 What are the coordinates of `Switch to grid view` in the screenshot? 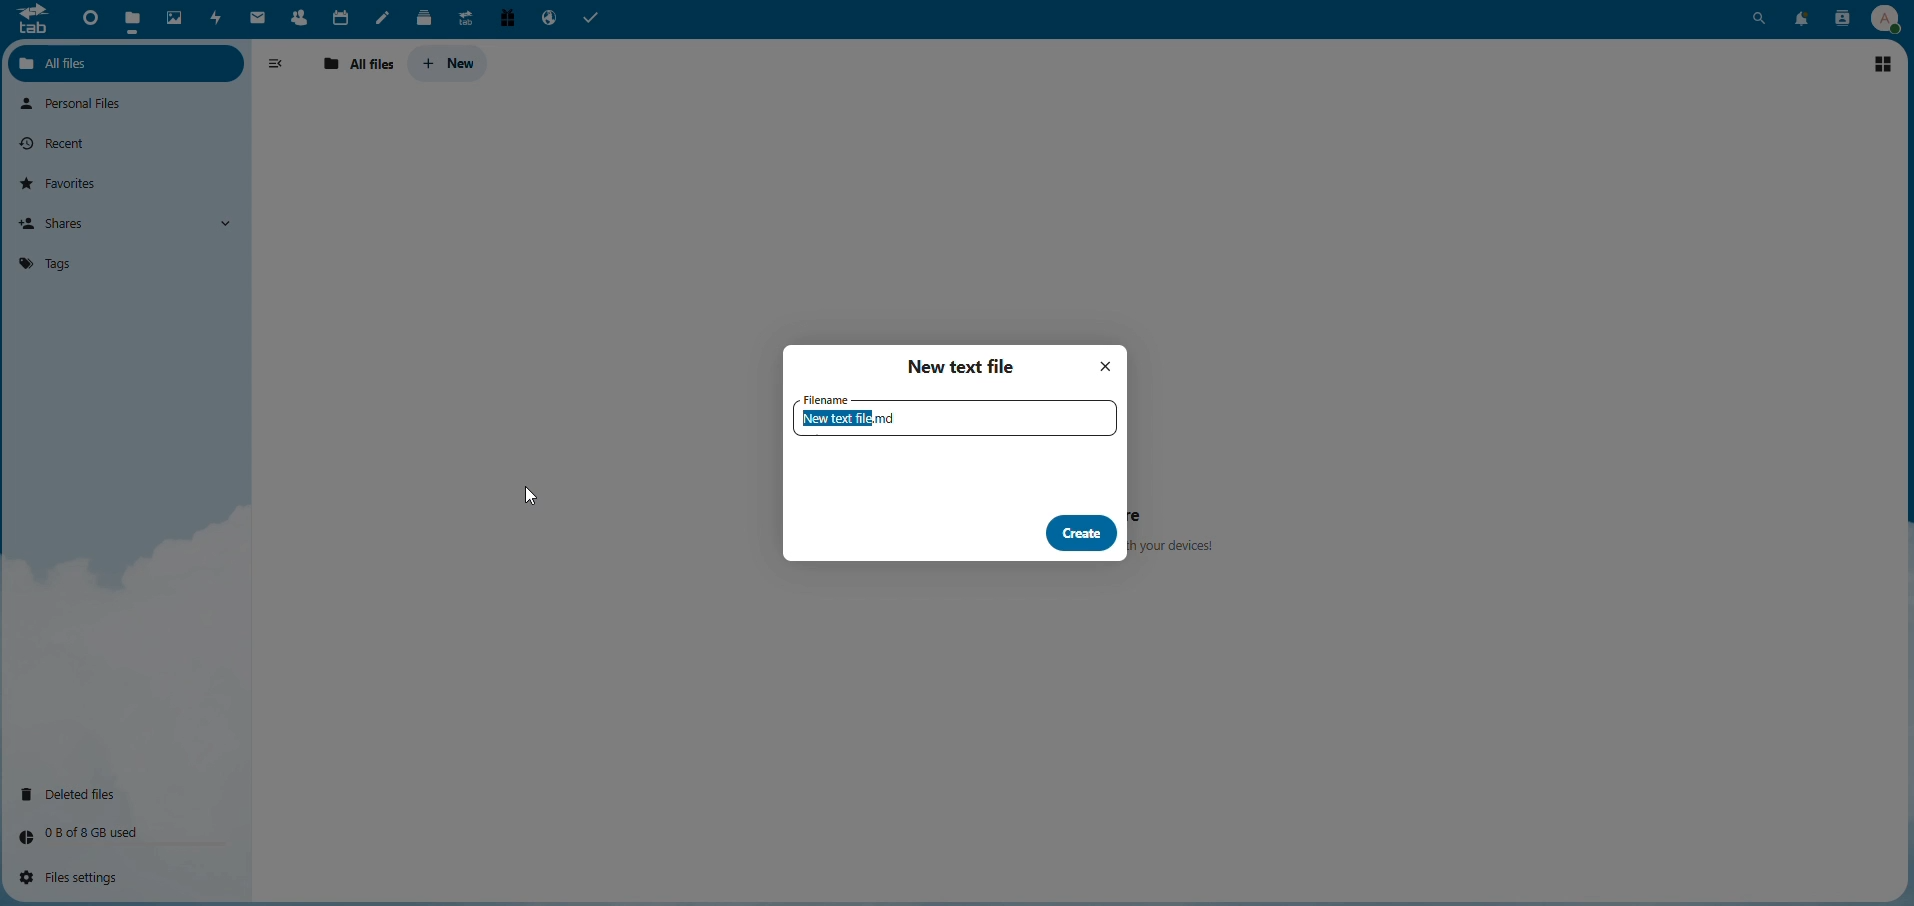 It's located at (1883, 61).